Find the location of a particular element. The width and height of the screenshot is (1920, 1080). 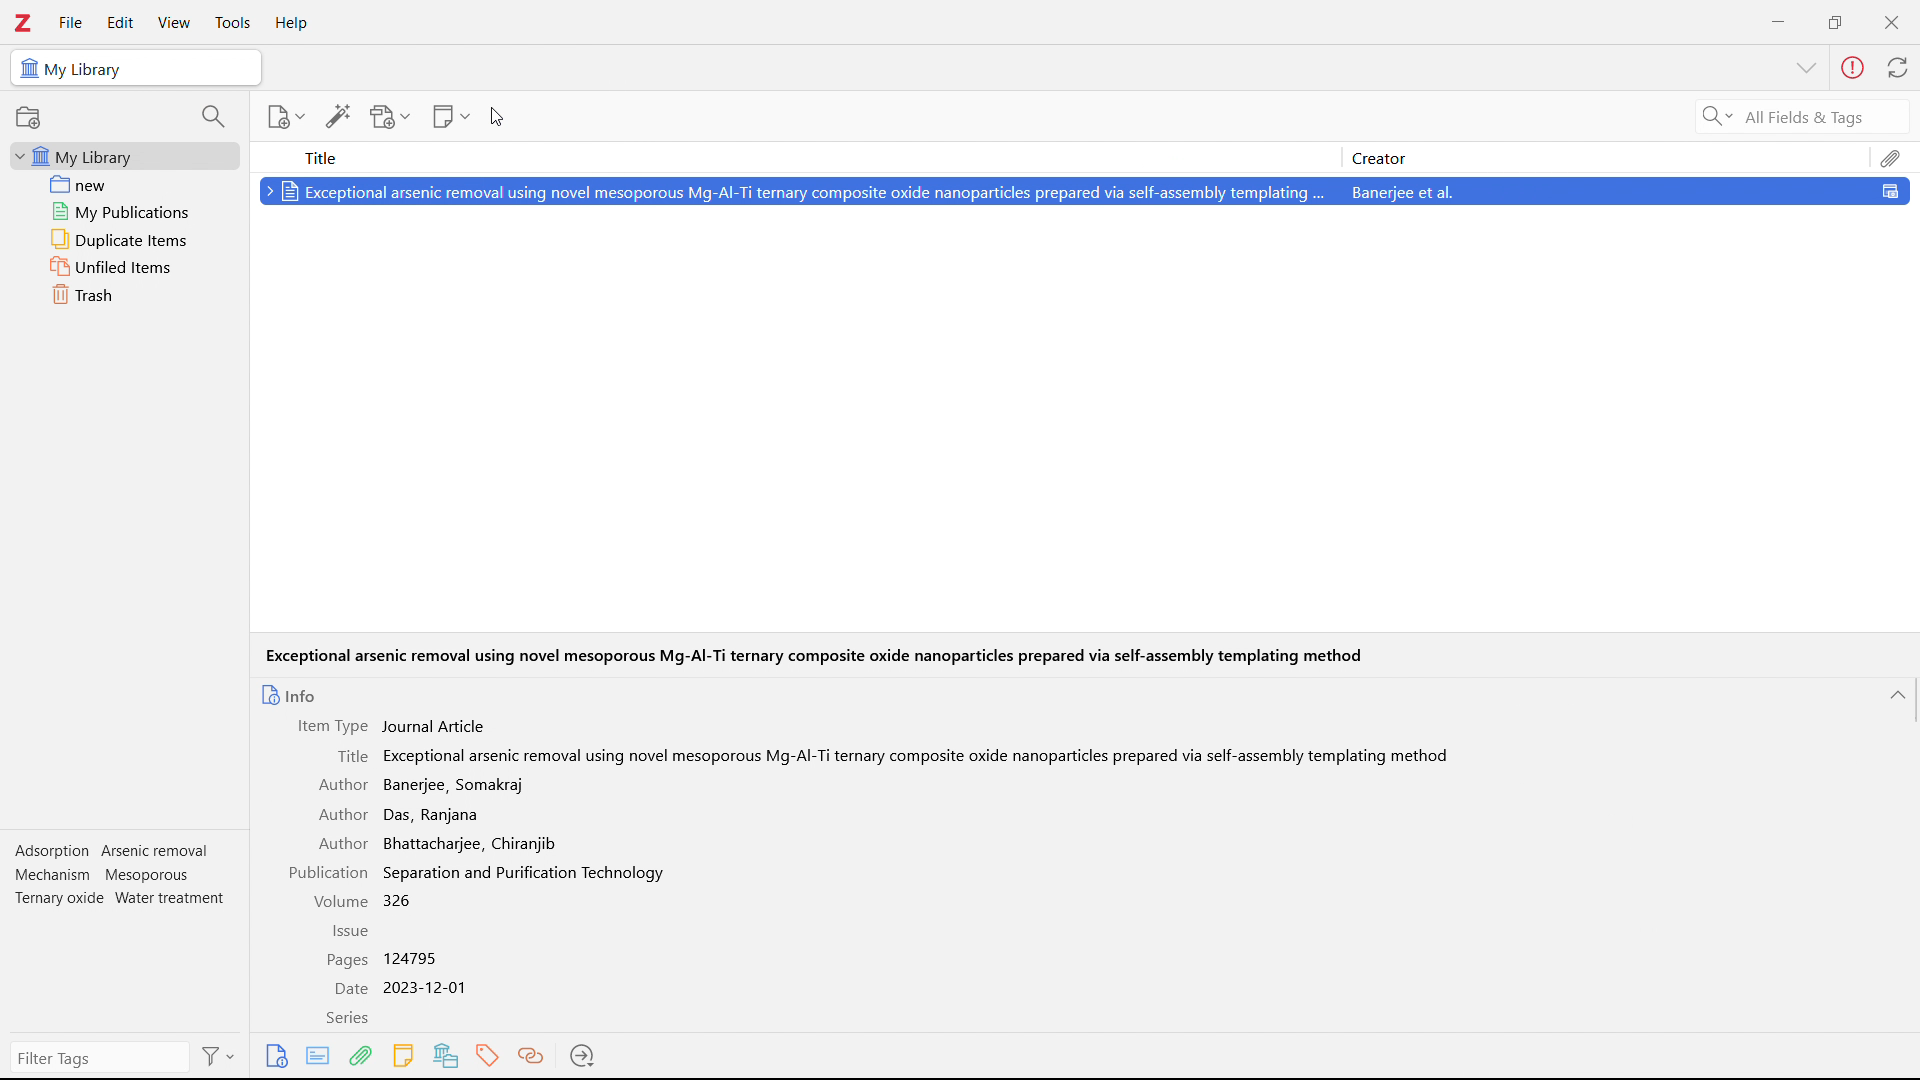

new collection is located at coordinates (28, 117).